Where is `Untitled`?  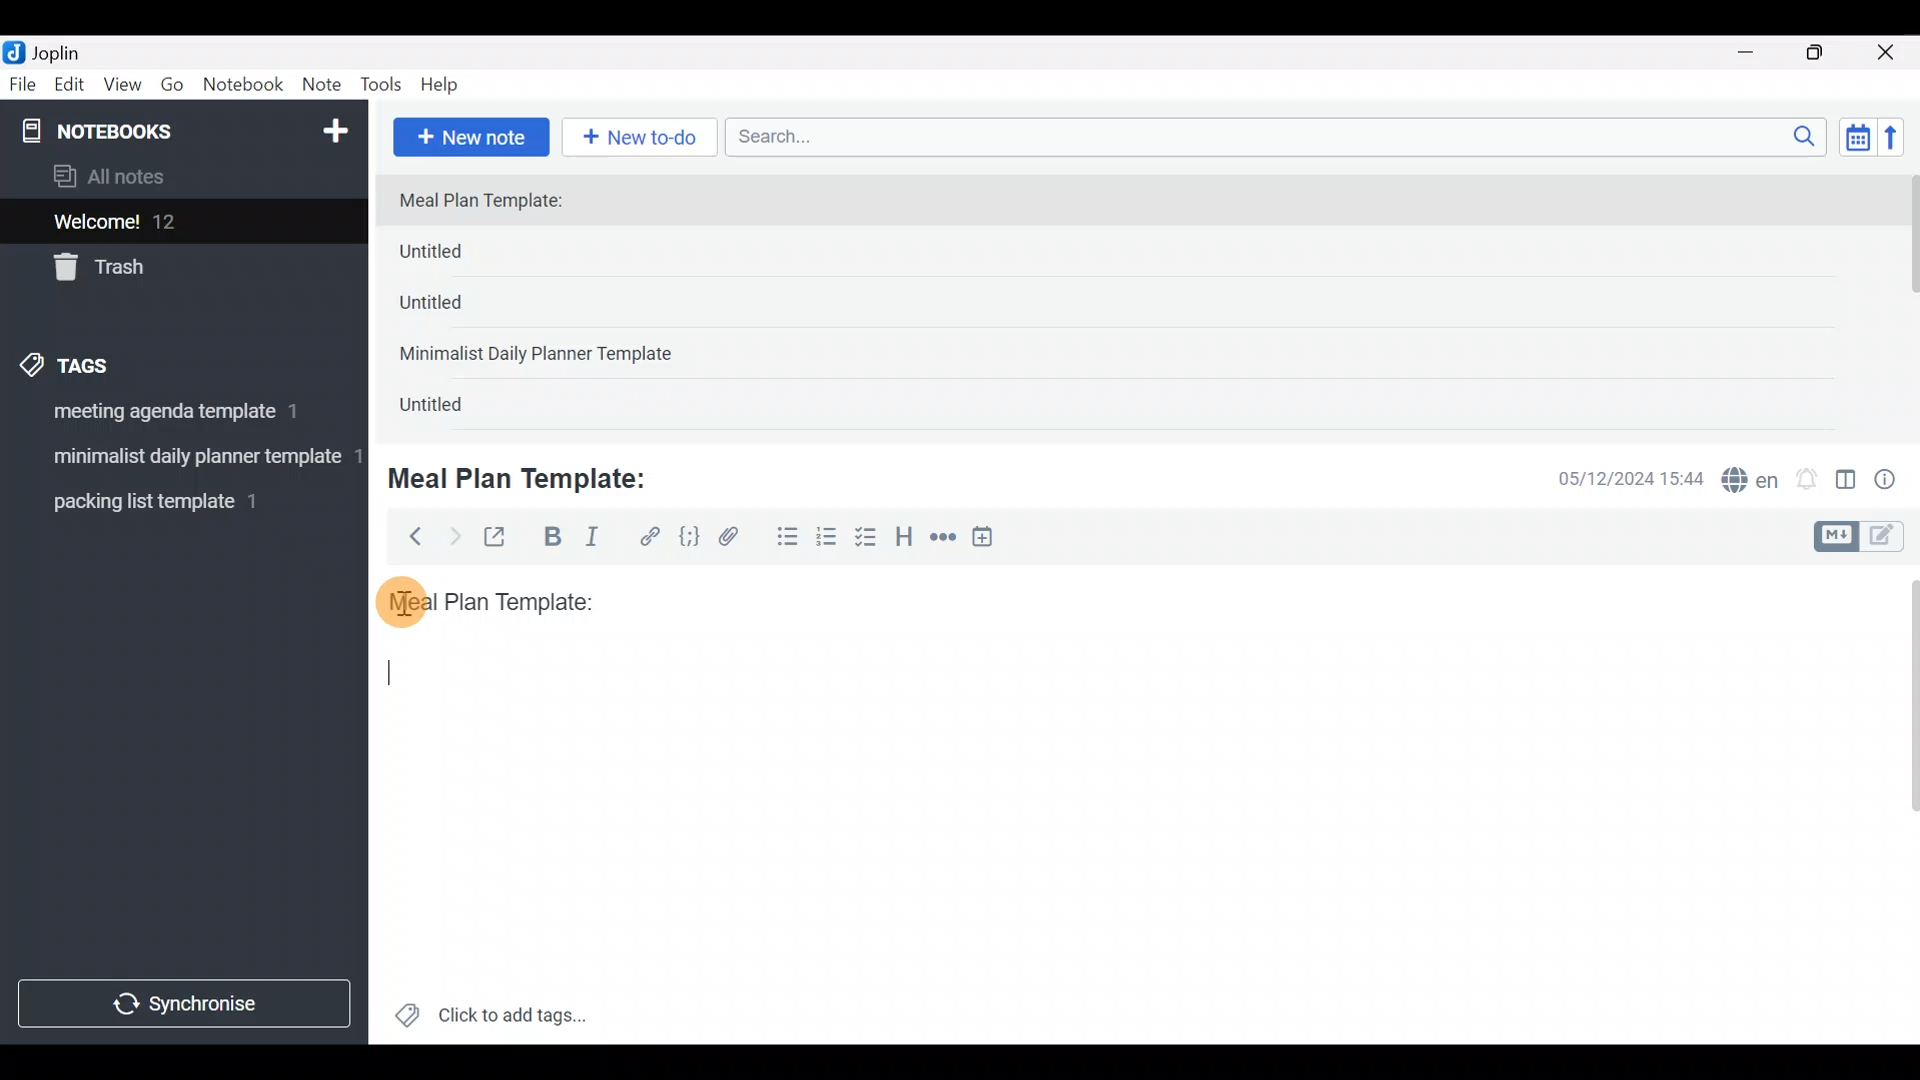
Untitled is located at coordinates (454, 409).